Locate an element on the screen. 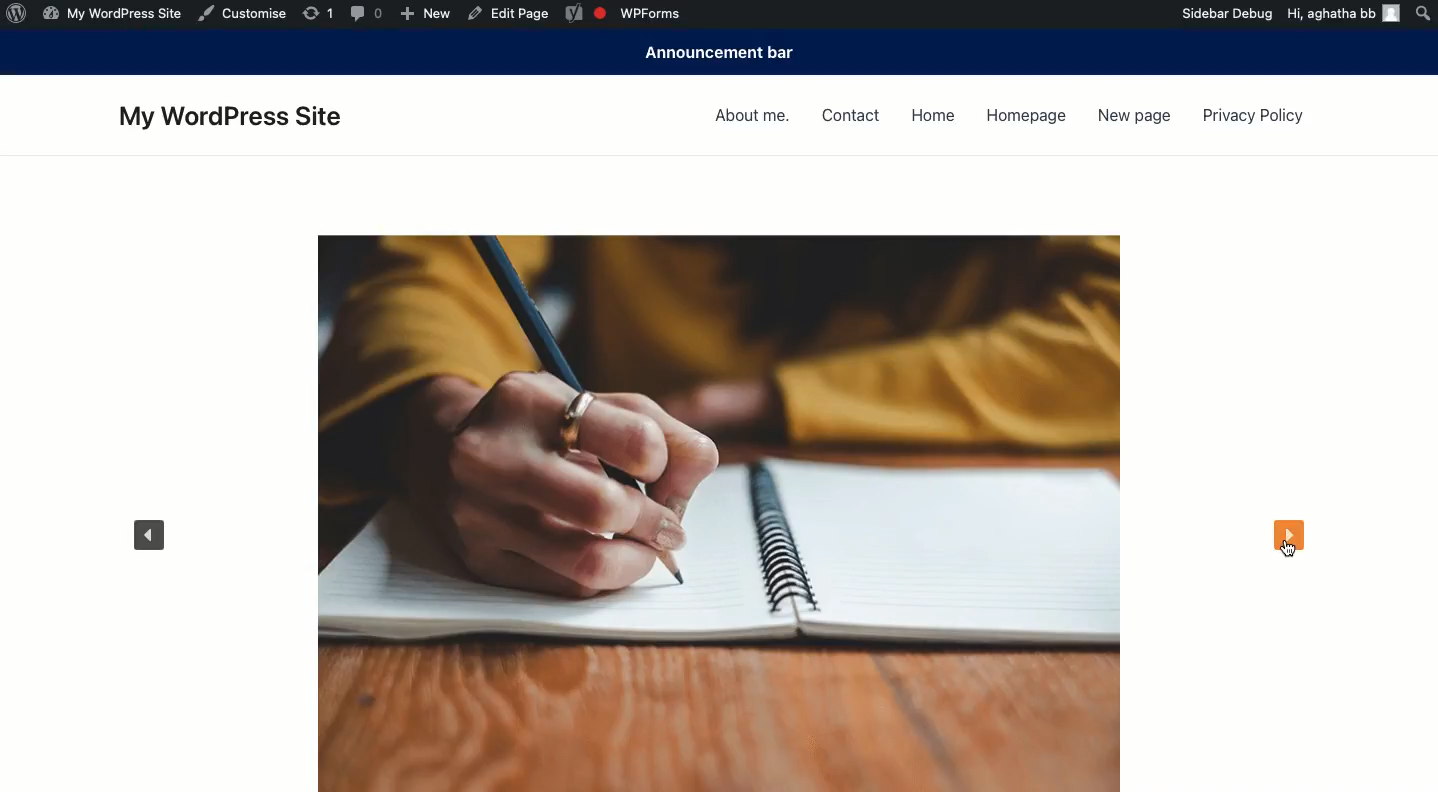   is located at coordinates (320, 14).